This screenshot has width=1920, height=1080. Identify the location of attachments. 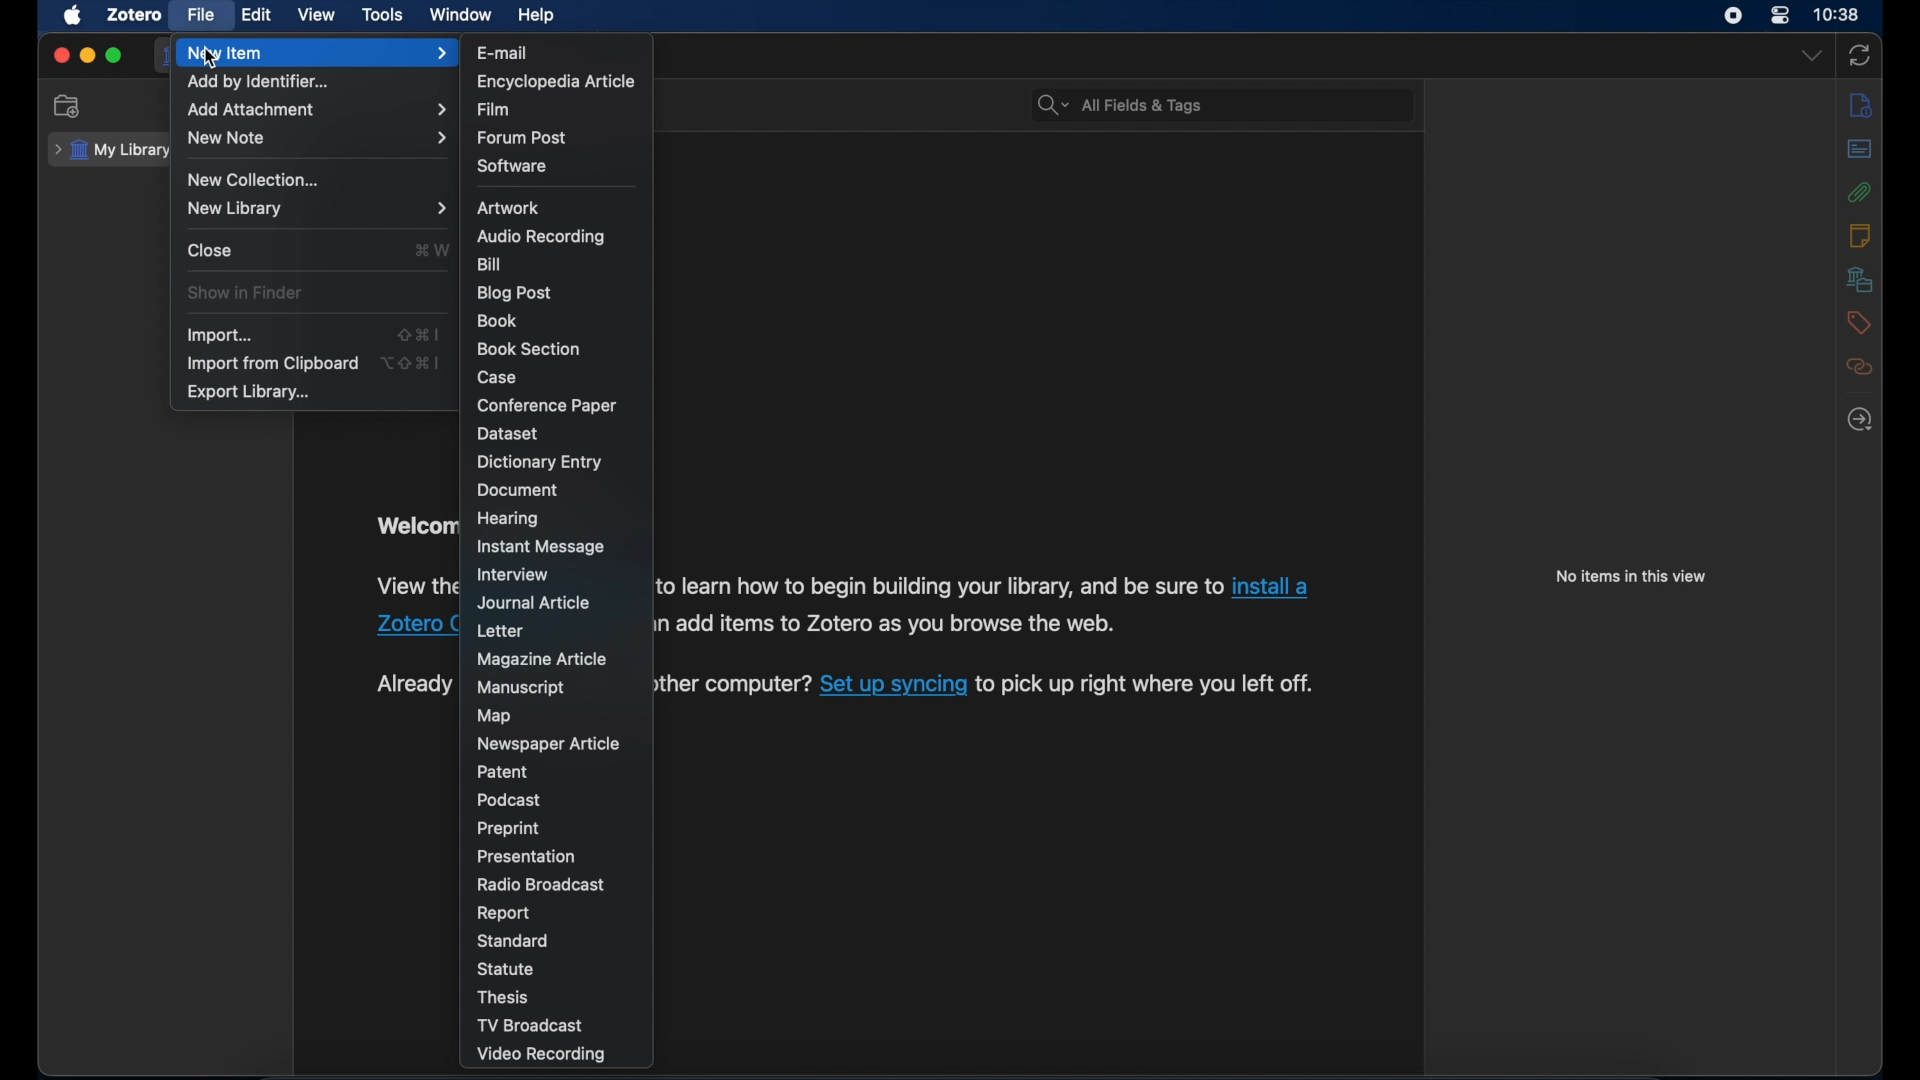
(1859, 192).